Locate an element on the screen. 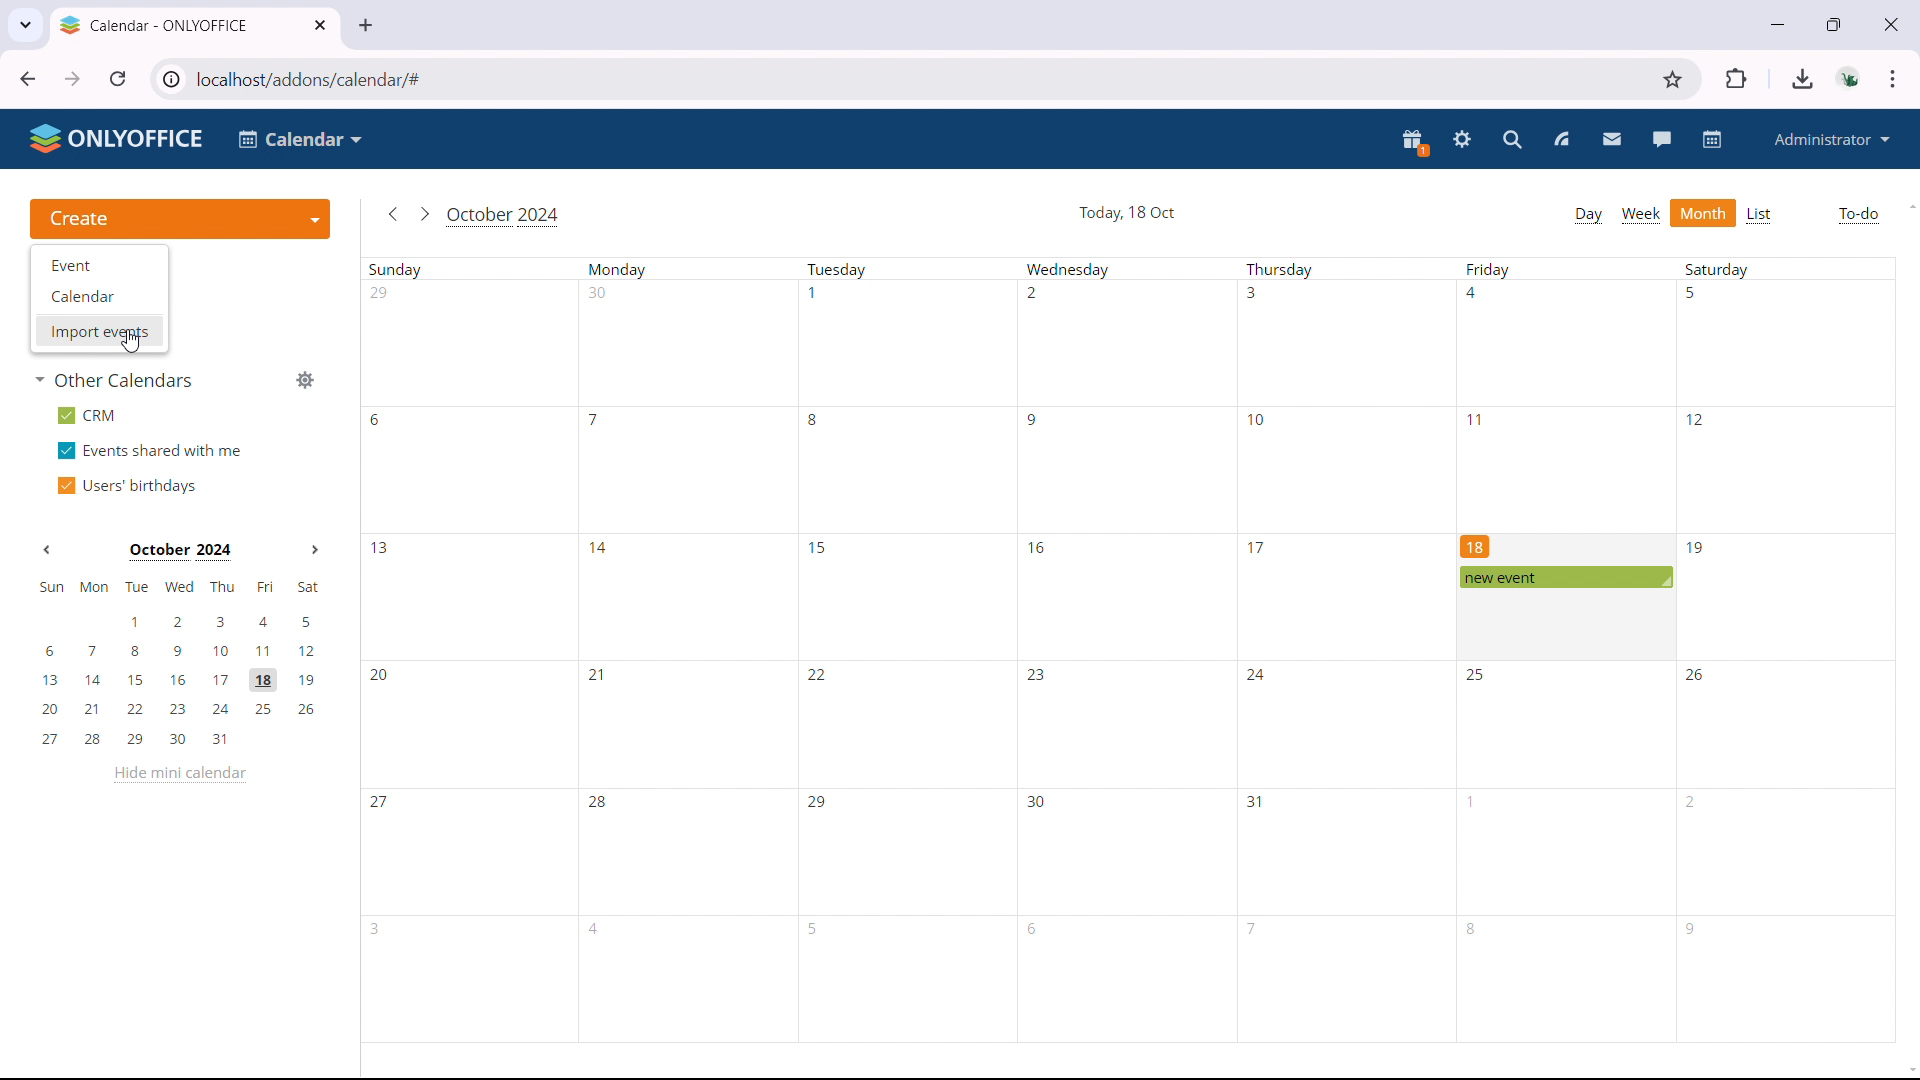  Monday is located at coordinates (619, 270).